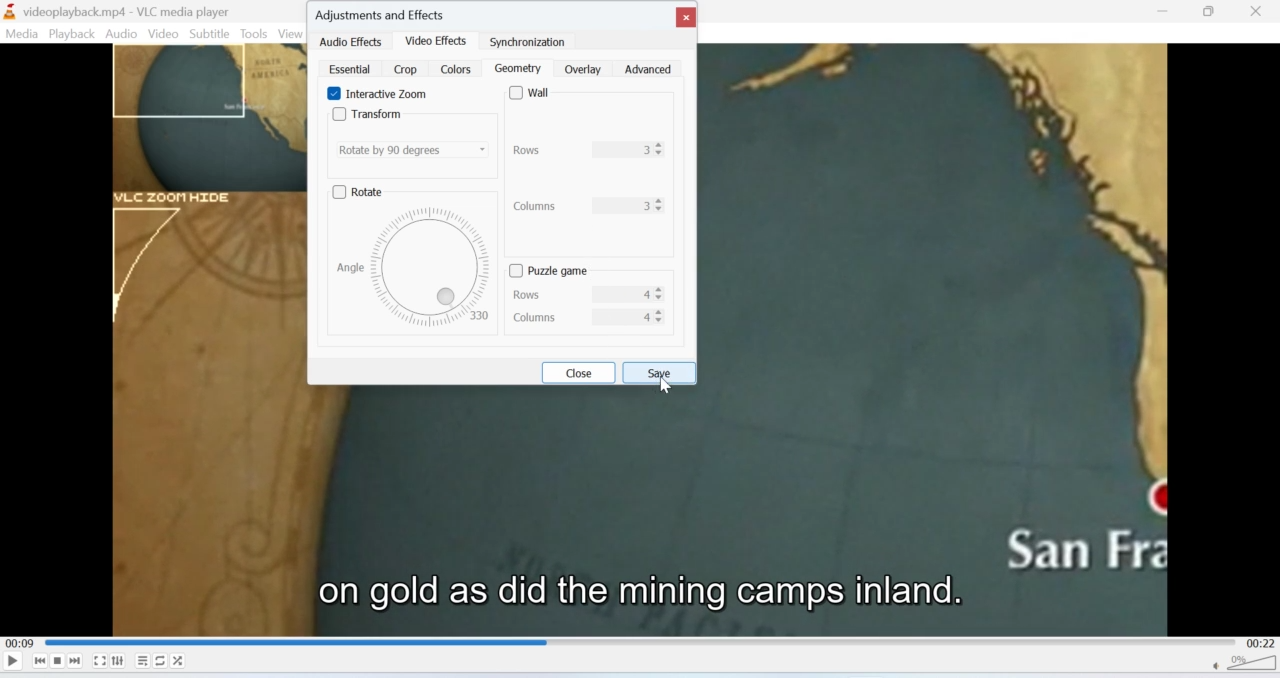 This screenshot has height=678, width=1280. I want to click on cursor on save, so click(664, 387).